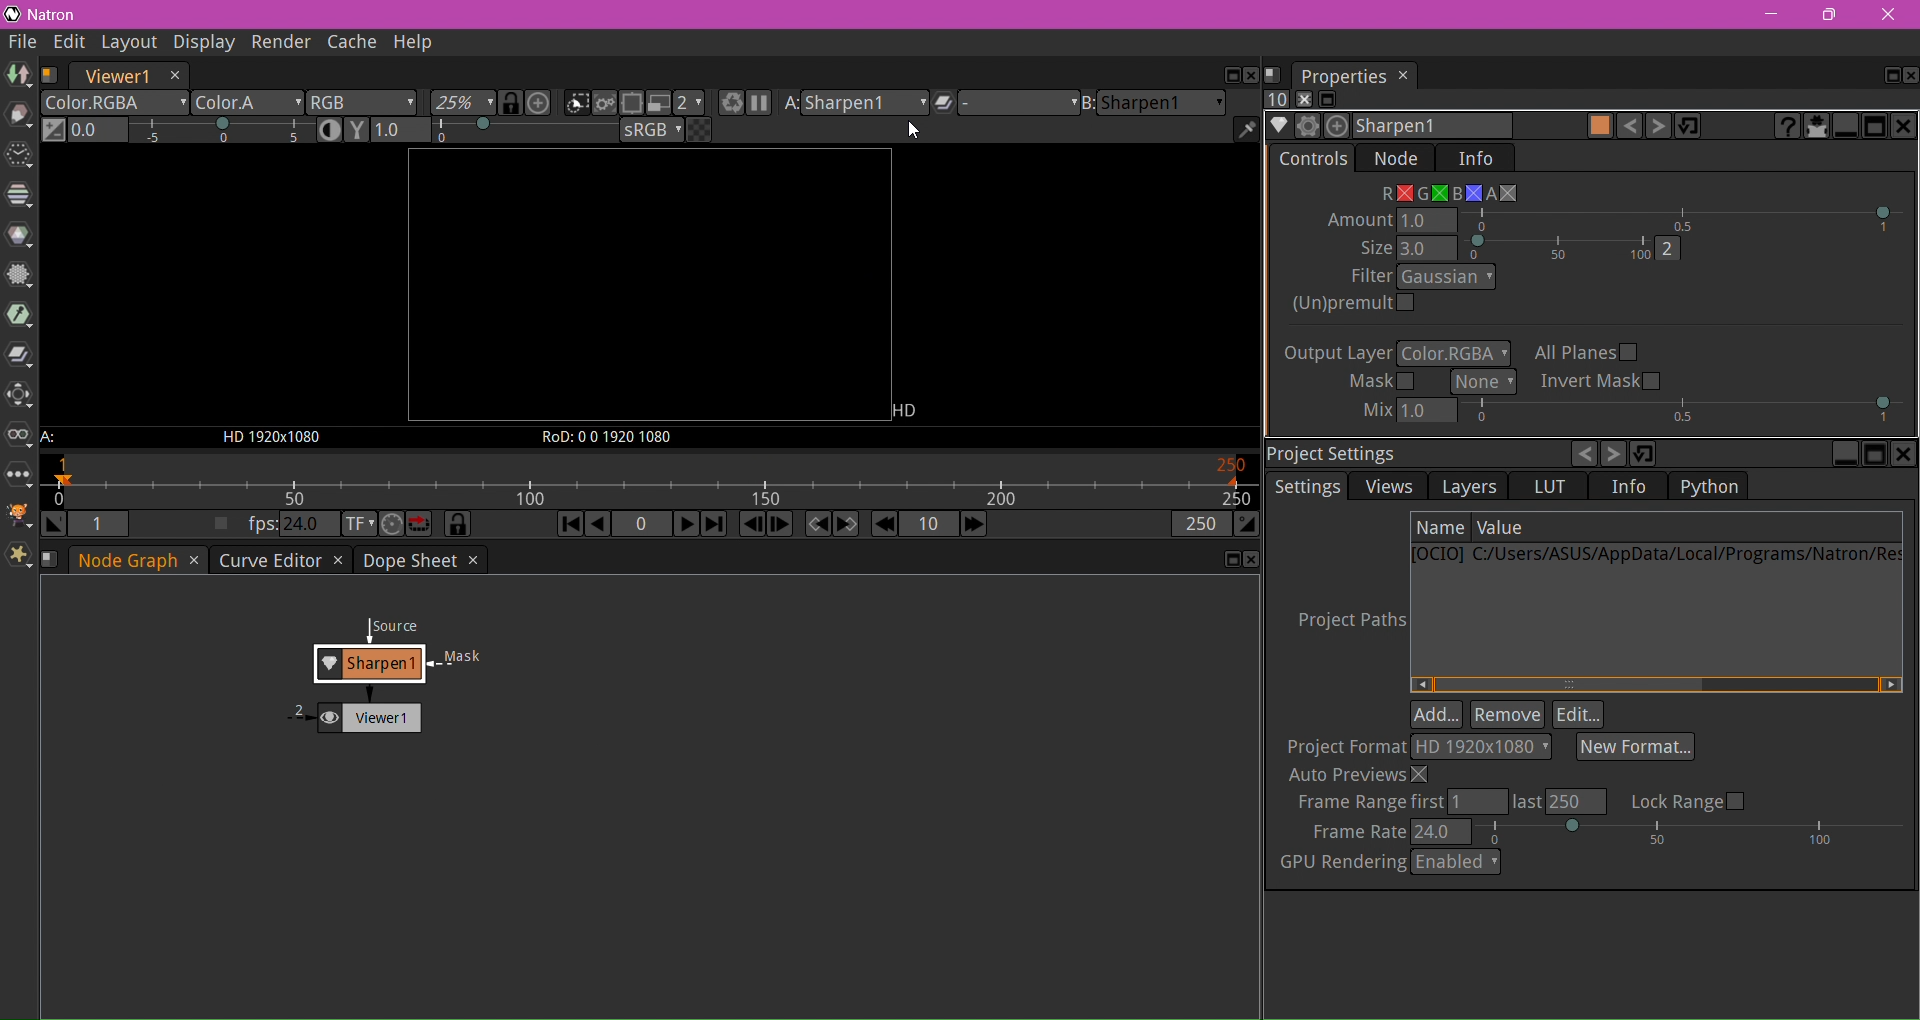  What do you see at coordinates (392, 525) in the screenshot?
I see `Turbo Mode` at bounding box center [392, 525].